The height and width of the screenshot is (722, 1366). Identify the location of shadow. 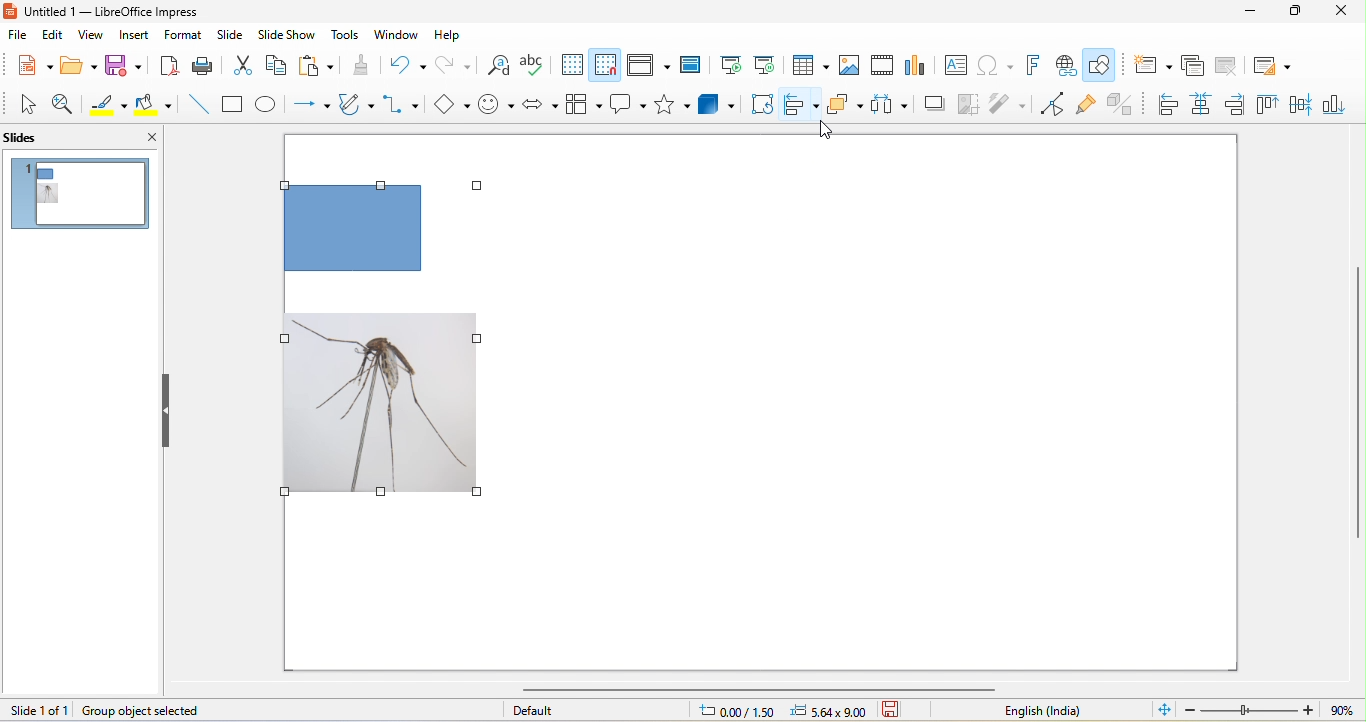
(934, 103).